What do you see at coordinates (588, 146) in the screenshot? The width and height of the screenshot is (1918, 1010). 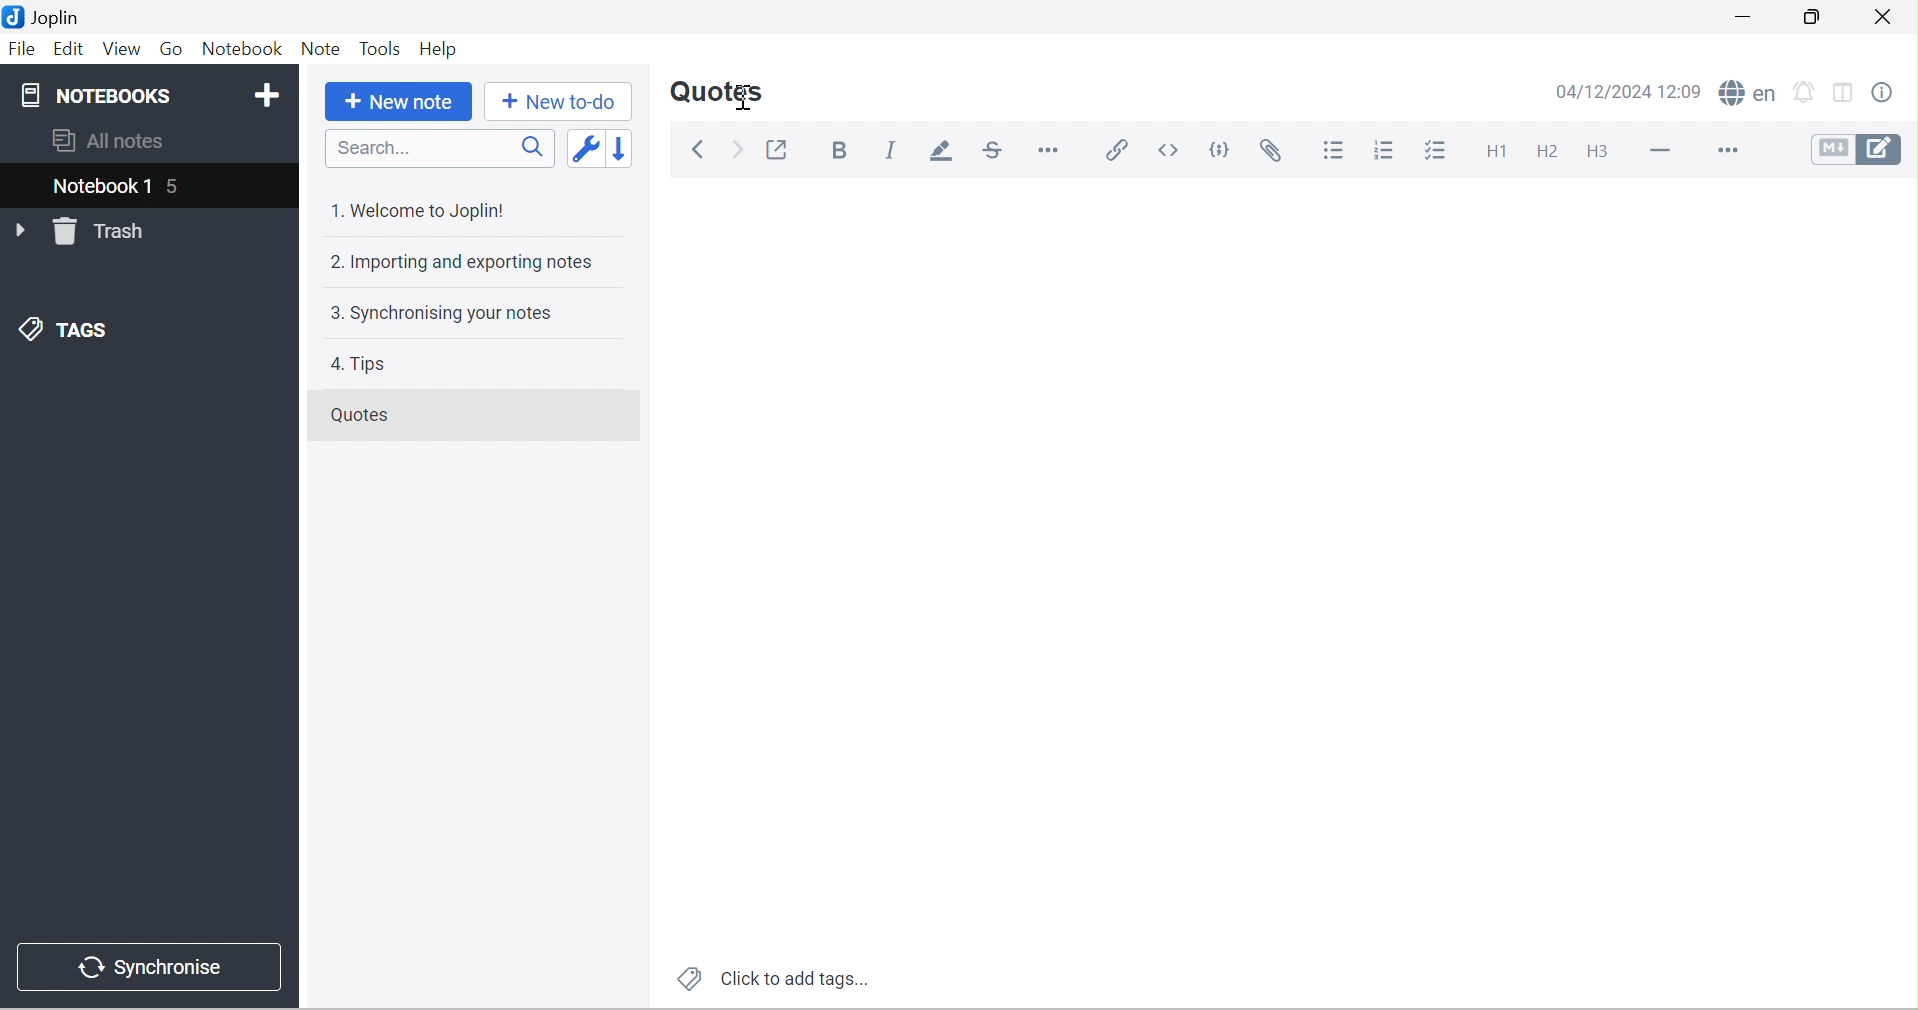 I see `Toggle sort order field` at bounding box center [588, 146].